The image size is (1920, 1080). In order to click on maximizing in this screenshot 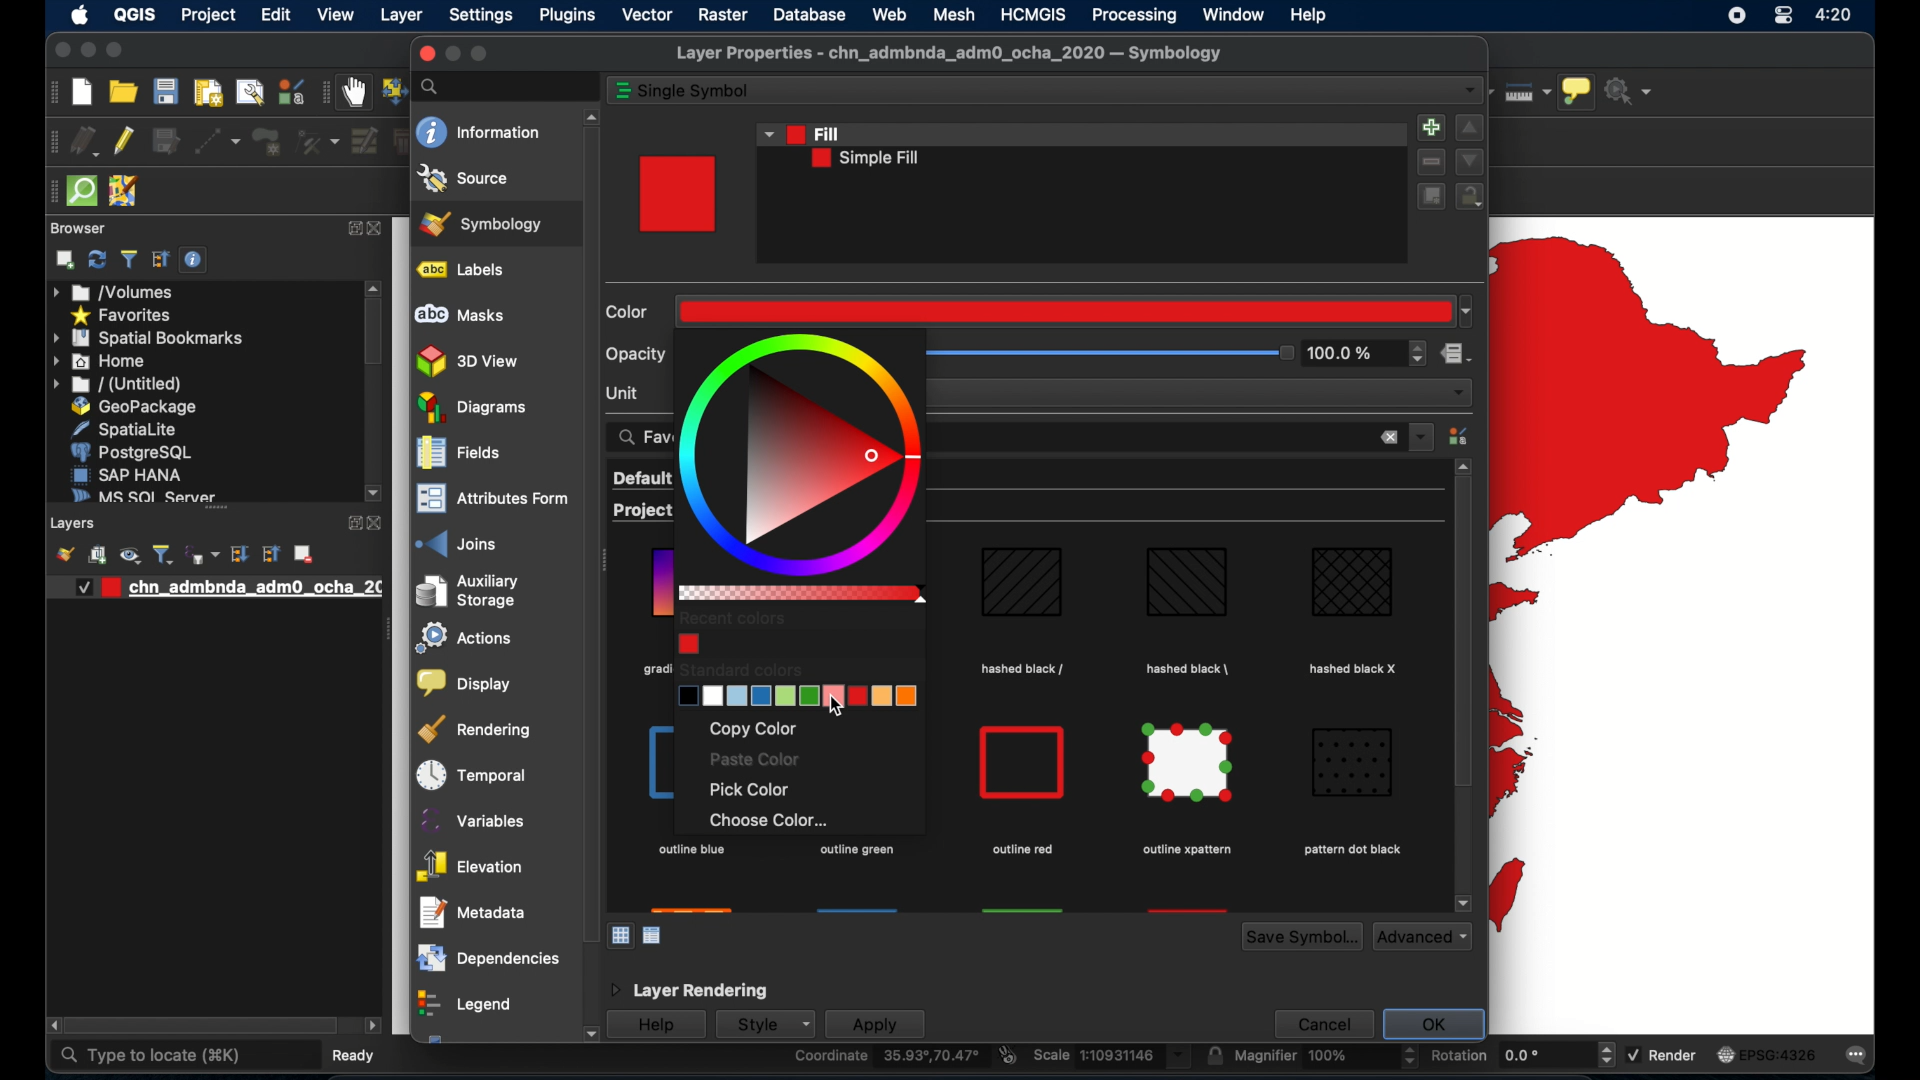, I will do `click(116, 51)`.